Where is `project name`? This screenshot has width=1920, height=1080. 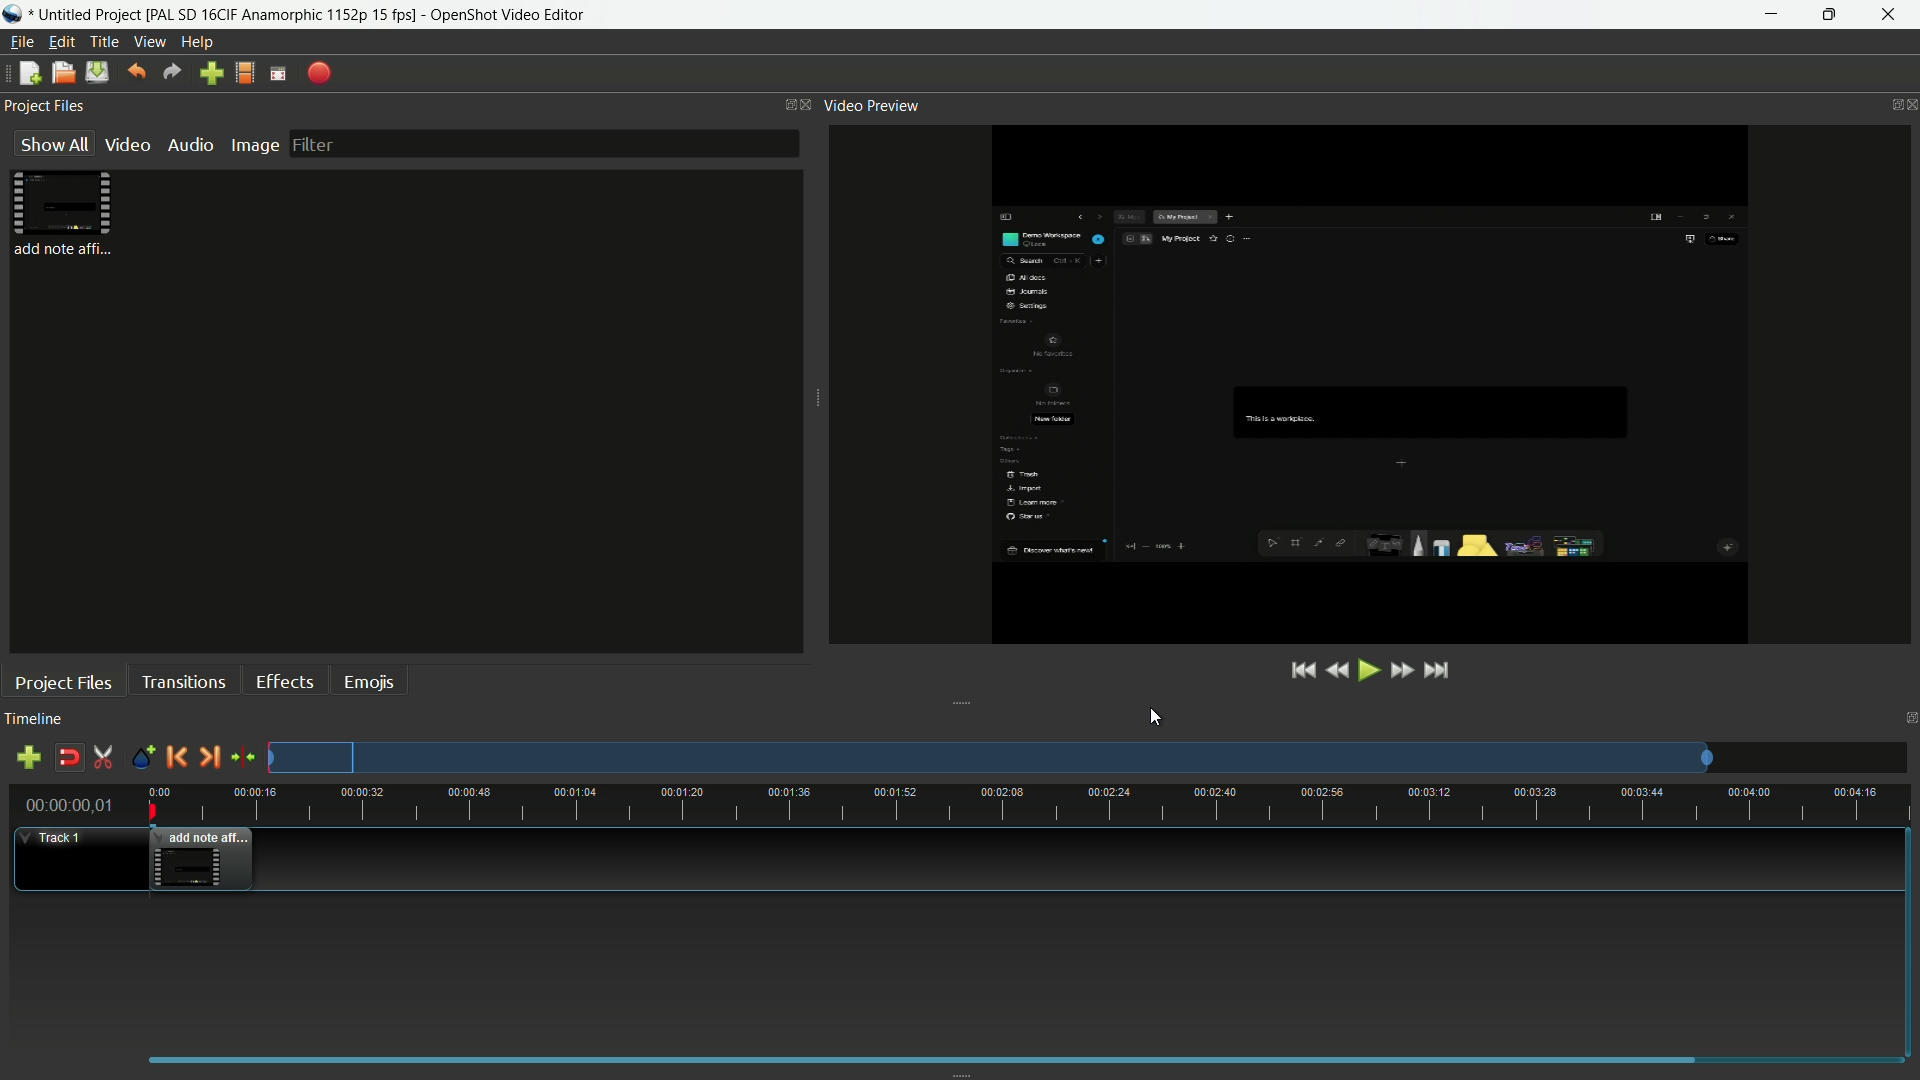 project name is located at coordinates (148, 16).